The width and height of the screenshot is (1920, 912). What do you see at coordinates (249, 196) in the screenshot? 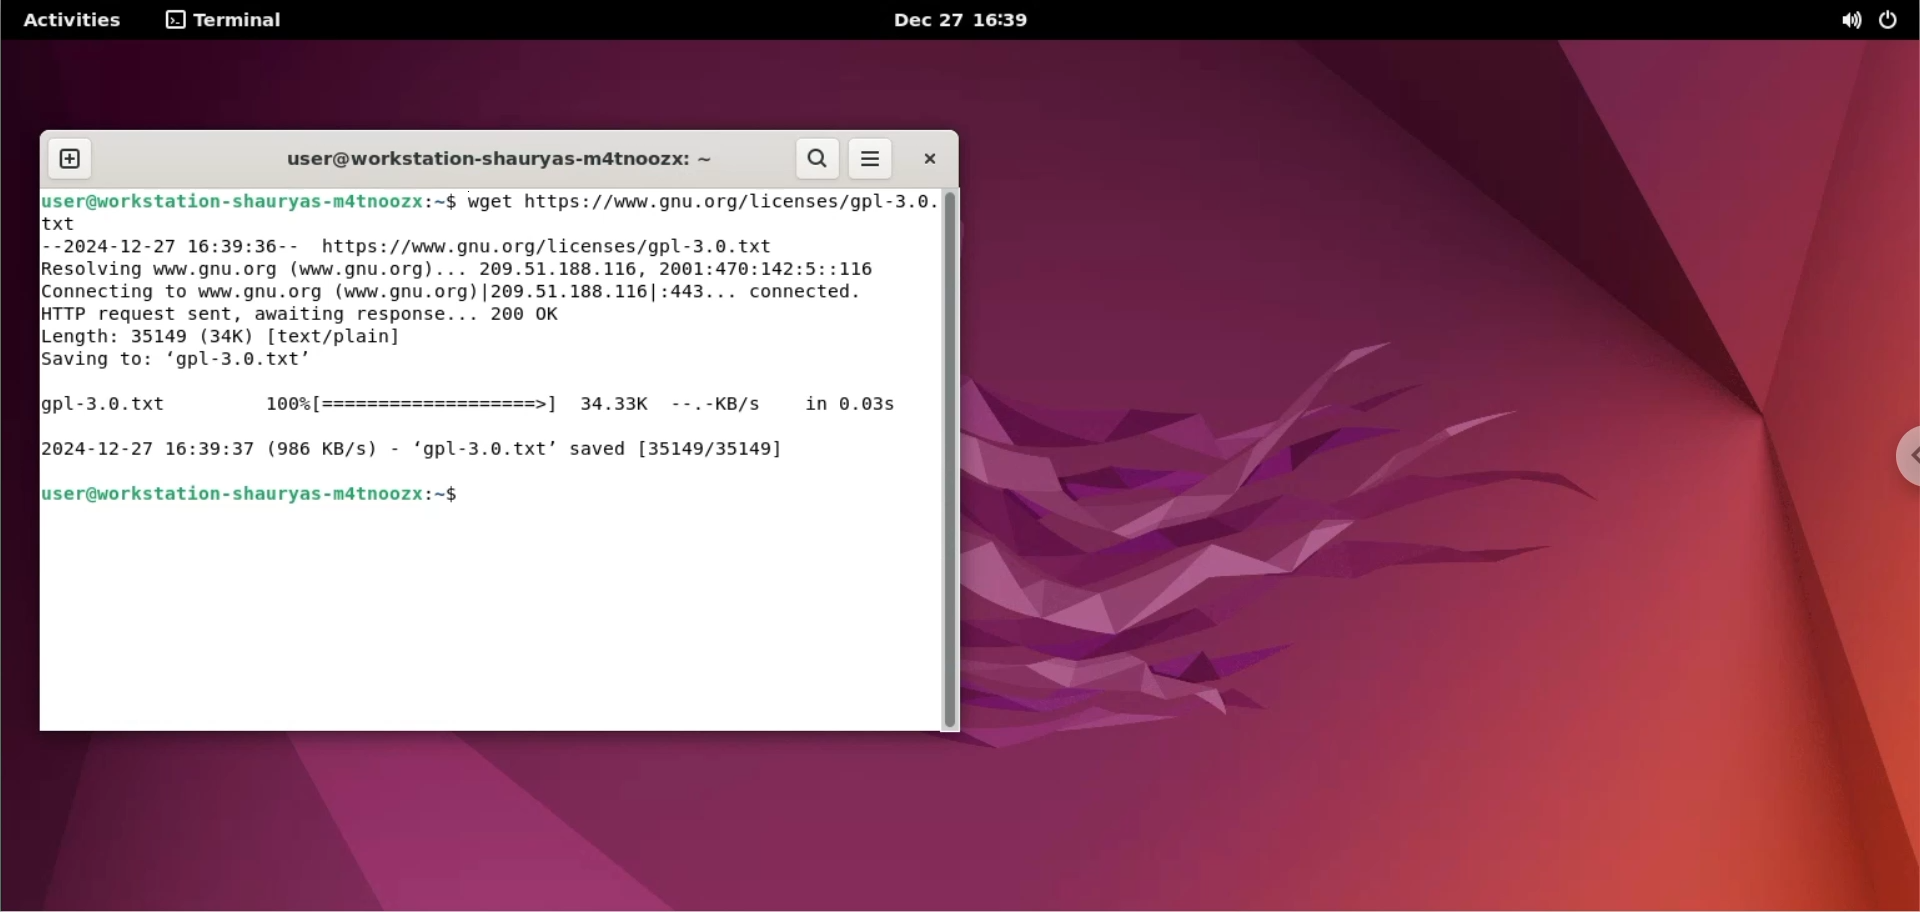
I see `user@workstation-shauryas-m4tnoozx: ~$  Link` at bounding box center [249, 196].